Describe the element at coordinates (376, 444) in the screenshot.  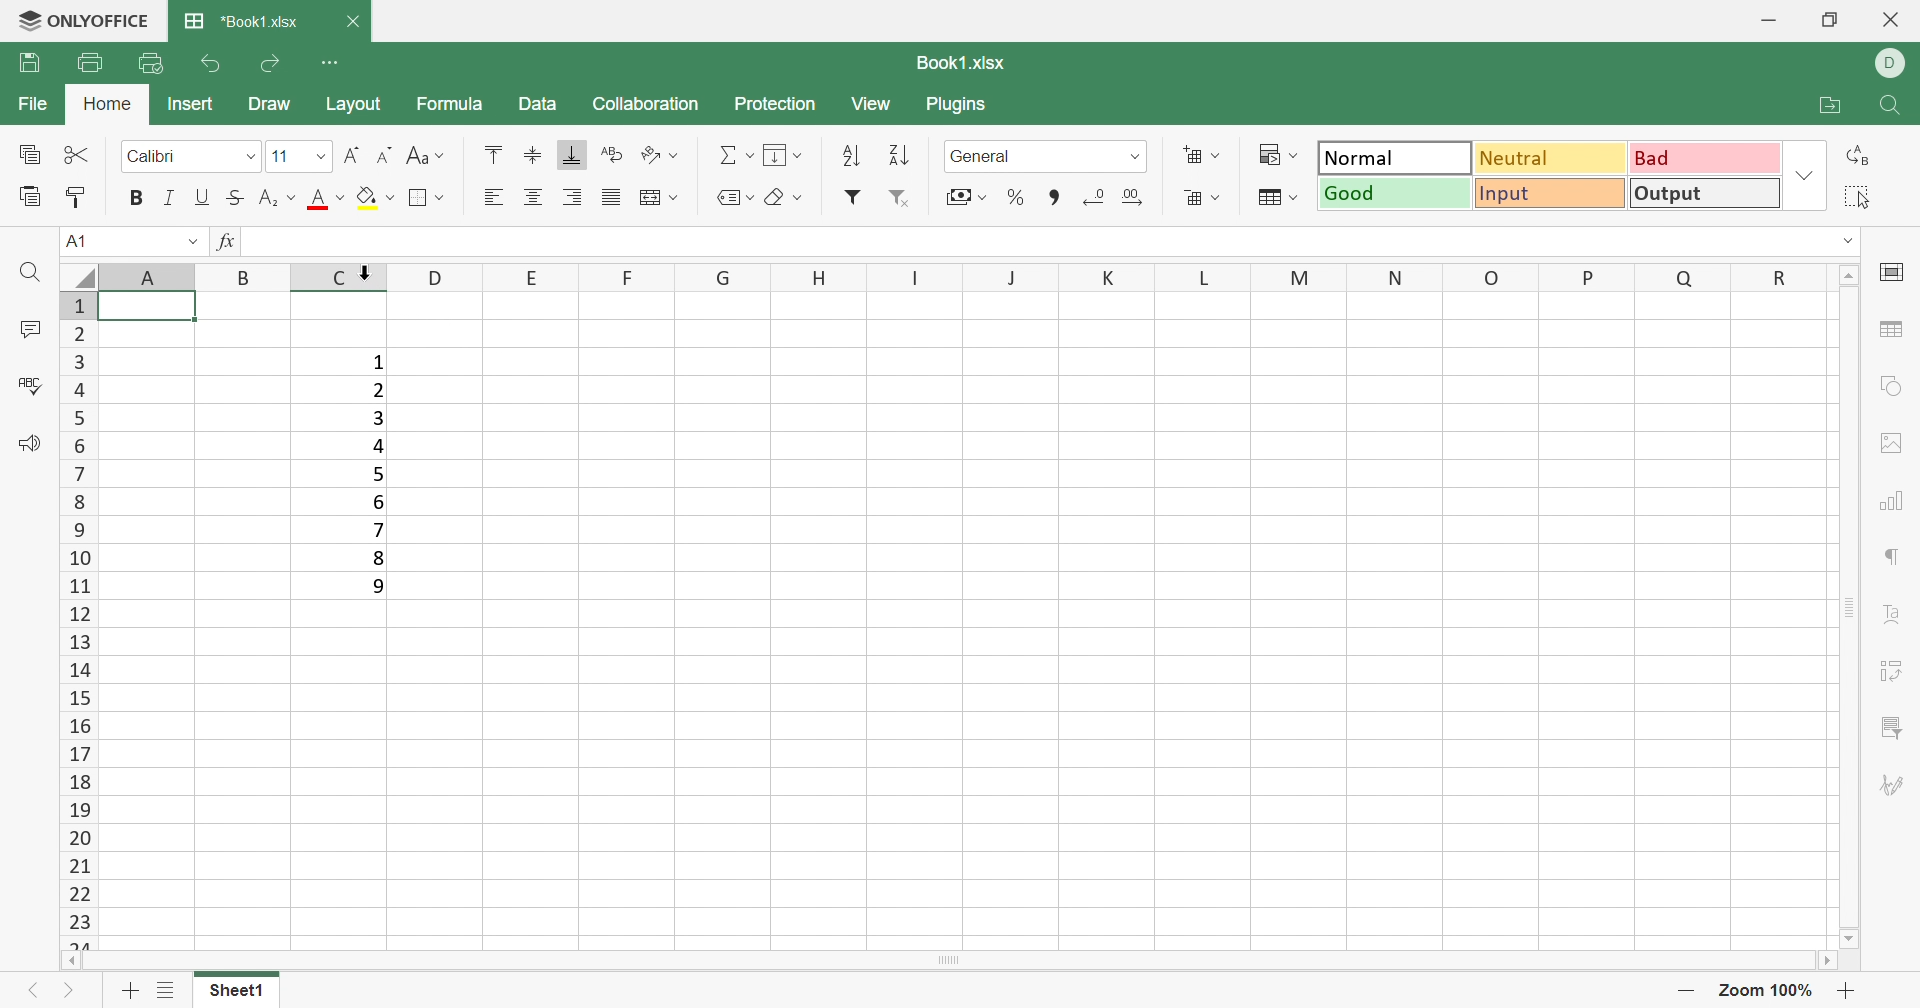
I see `4` at that location.